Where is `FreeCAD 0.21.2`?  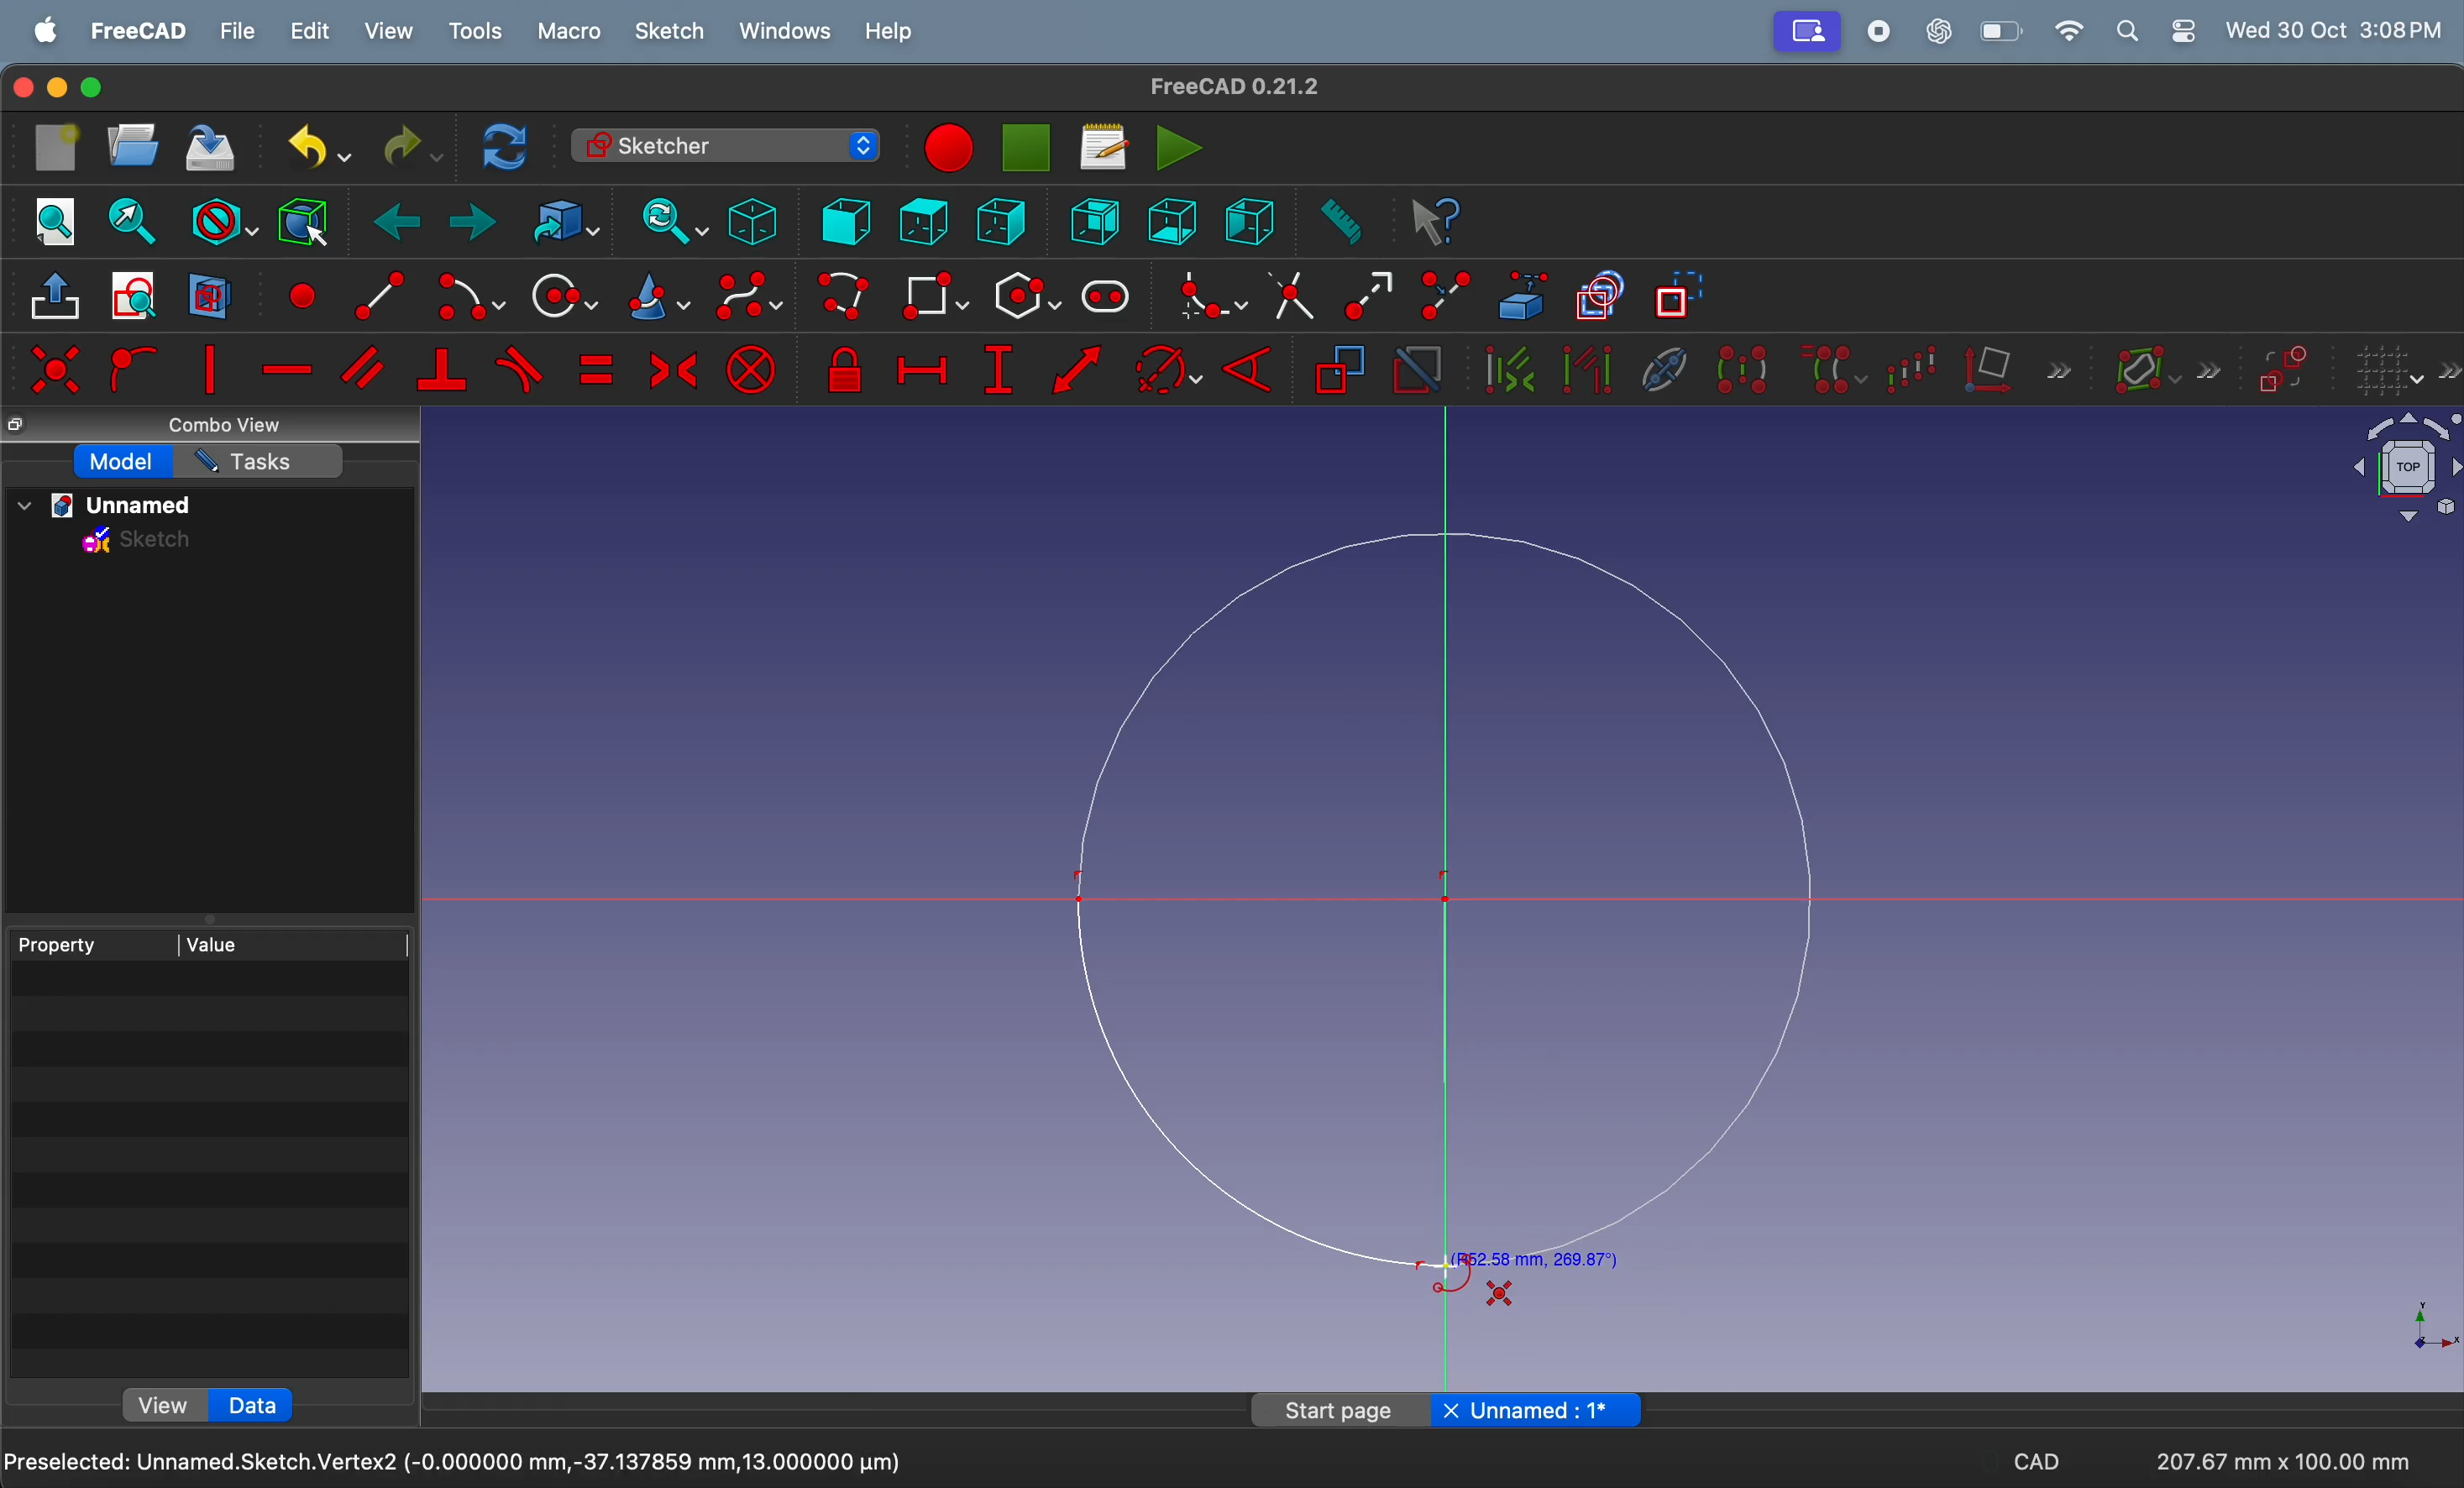 FreeCAD 0.21.2 is located at coordinates (1235, 85).